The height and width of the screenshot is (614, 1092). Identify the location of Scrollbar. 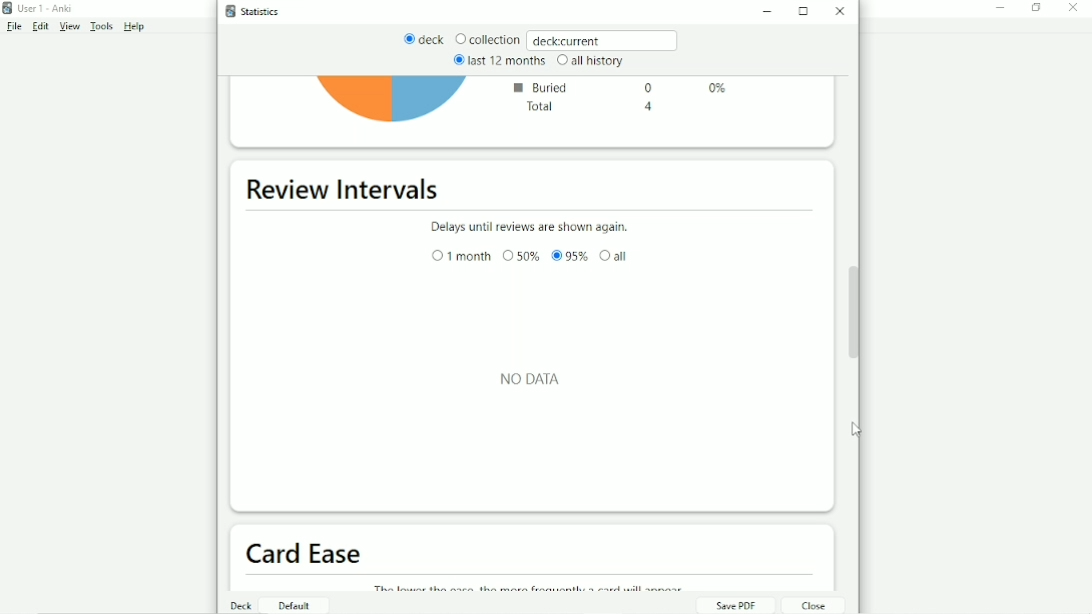
(856, 311).